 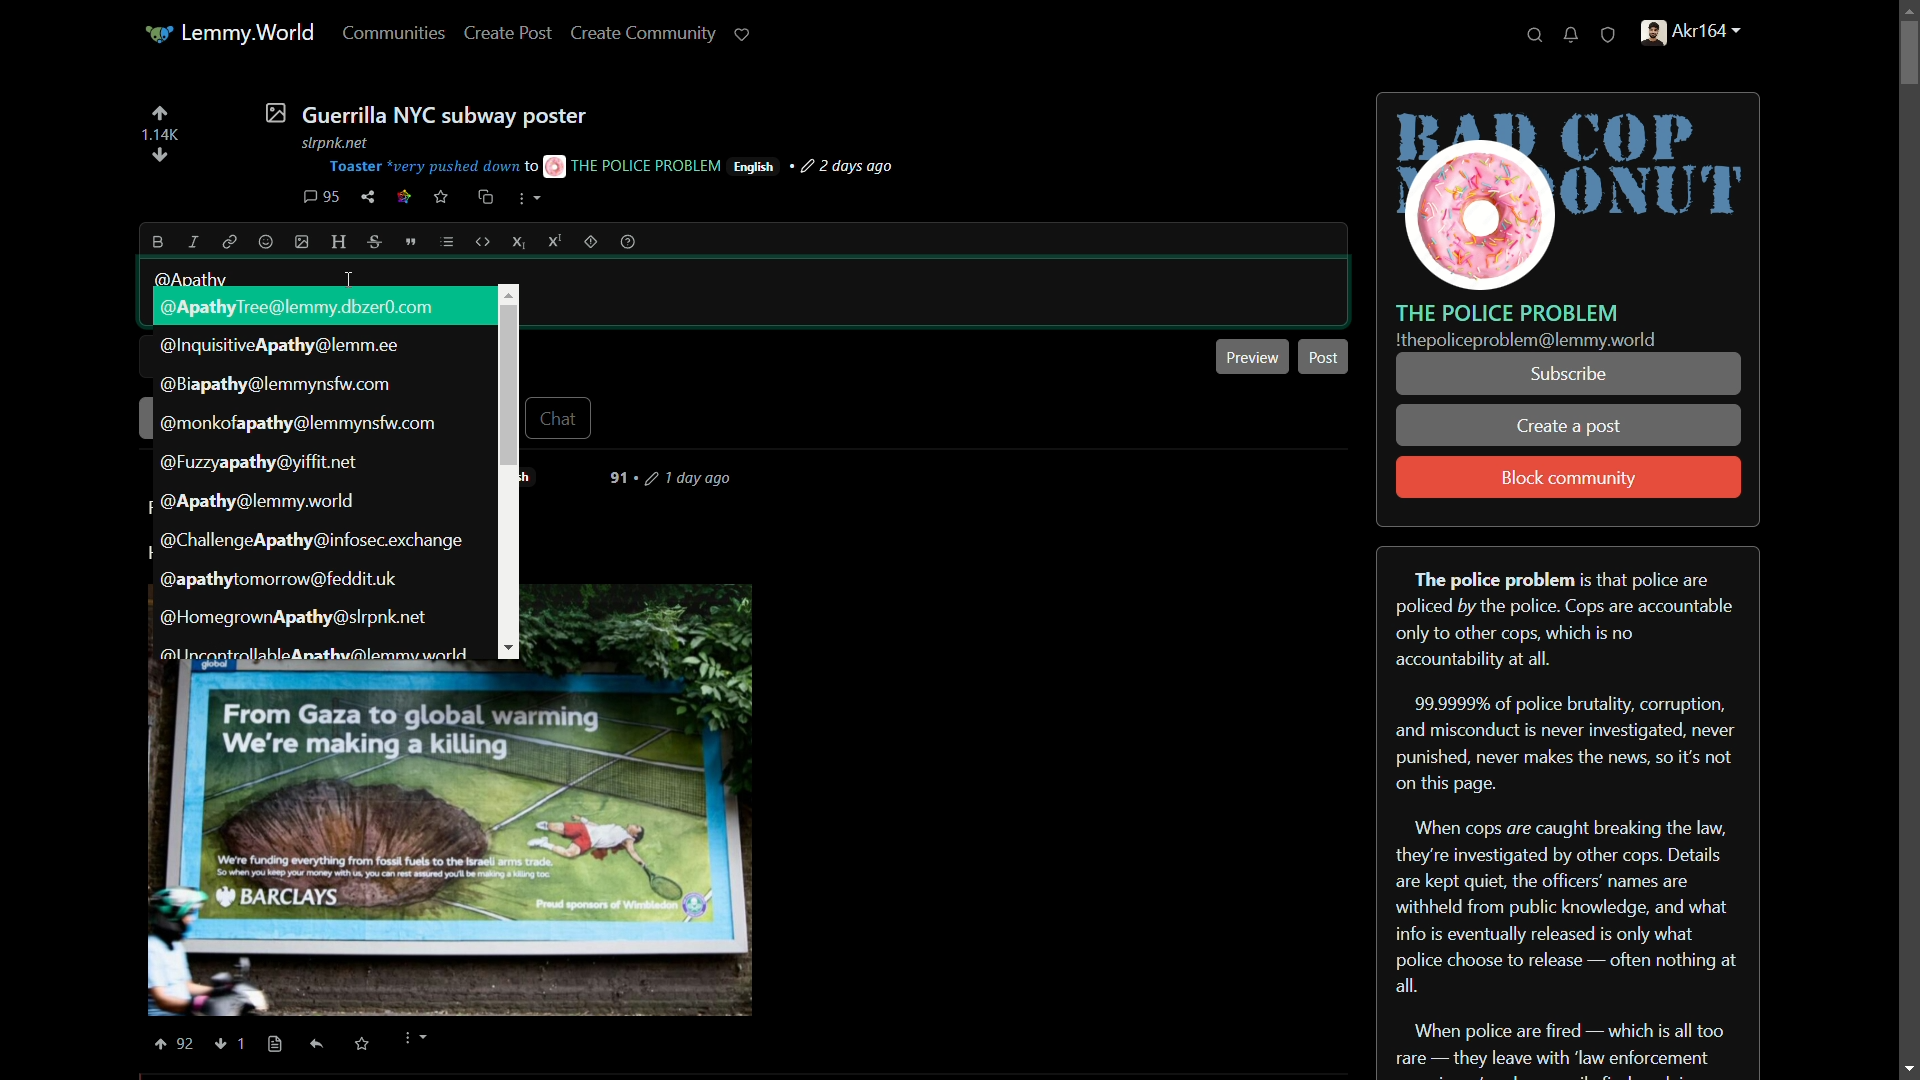 What do you see at coordinates (396, 32) in the screenshot?
I see `communities ` at bounding box center [396, 32].